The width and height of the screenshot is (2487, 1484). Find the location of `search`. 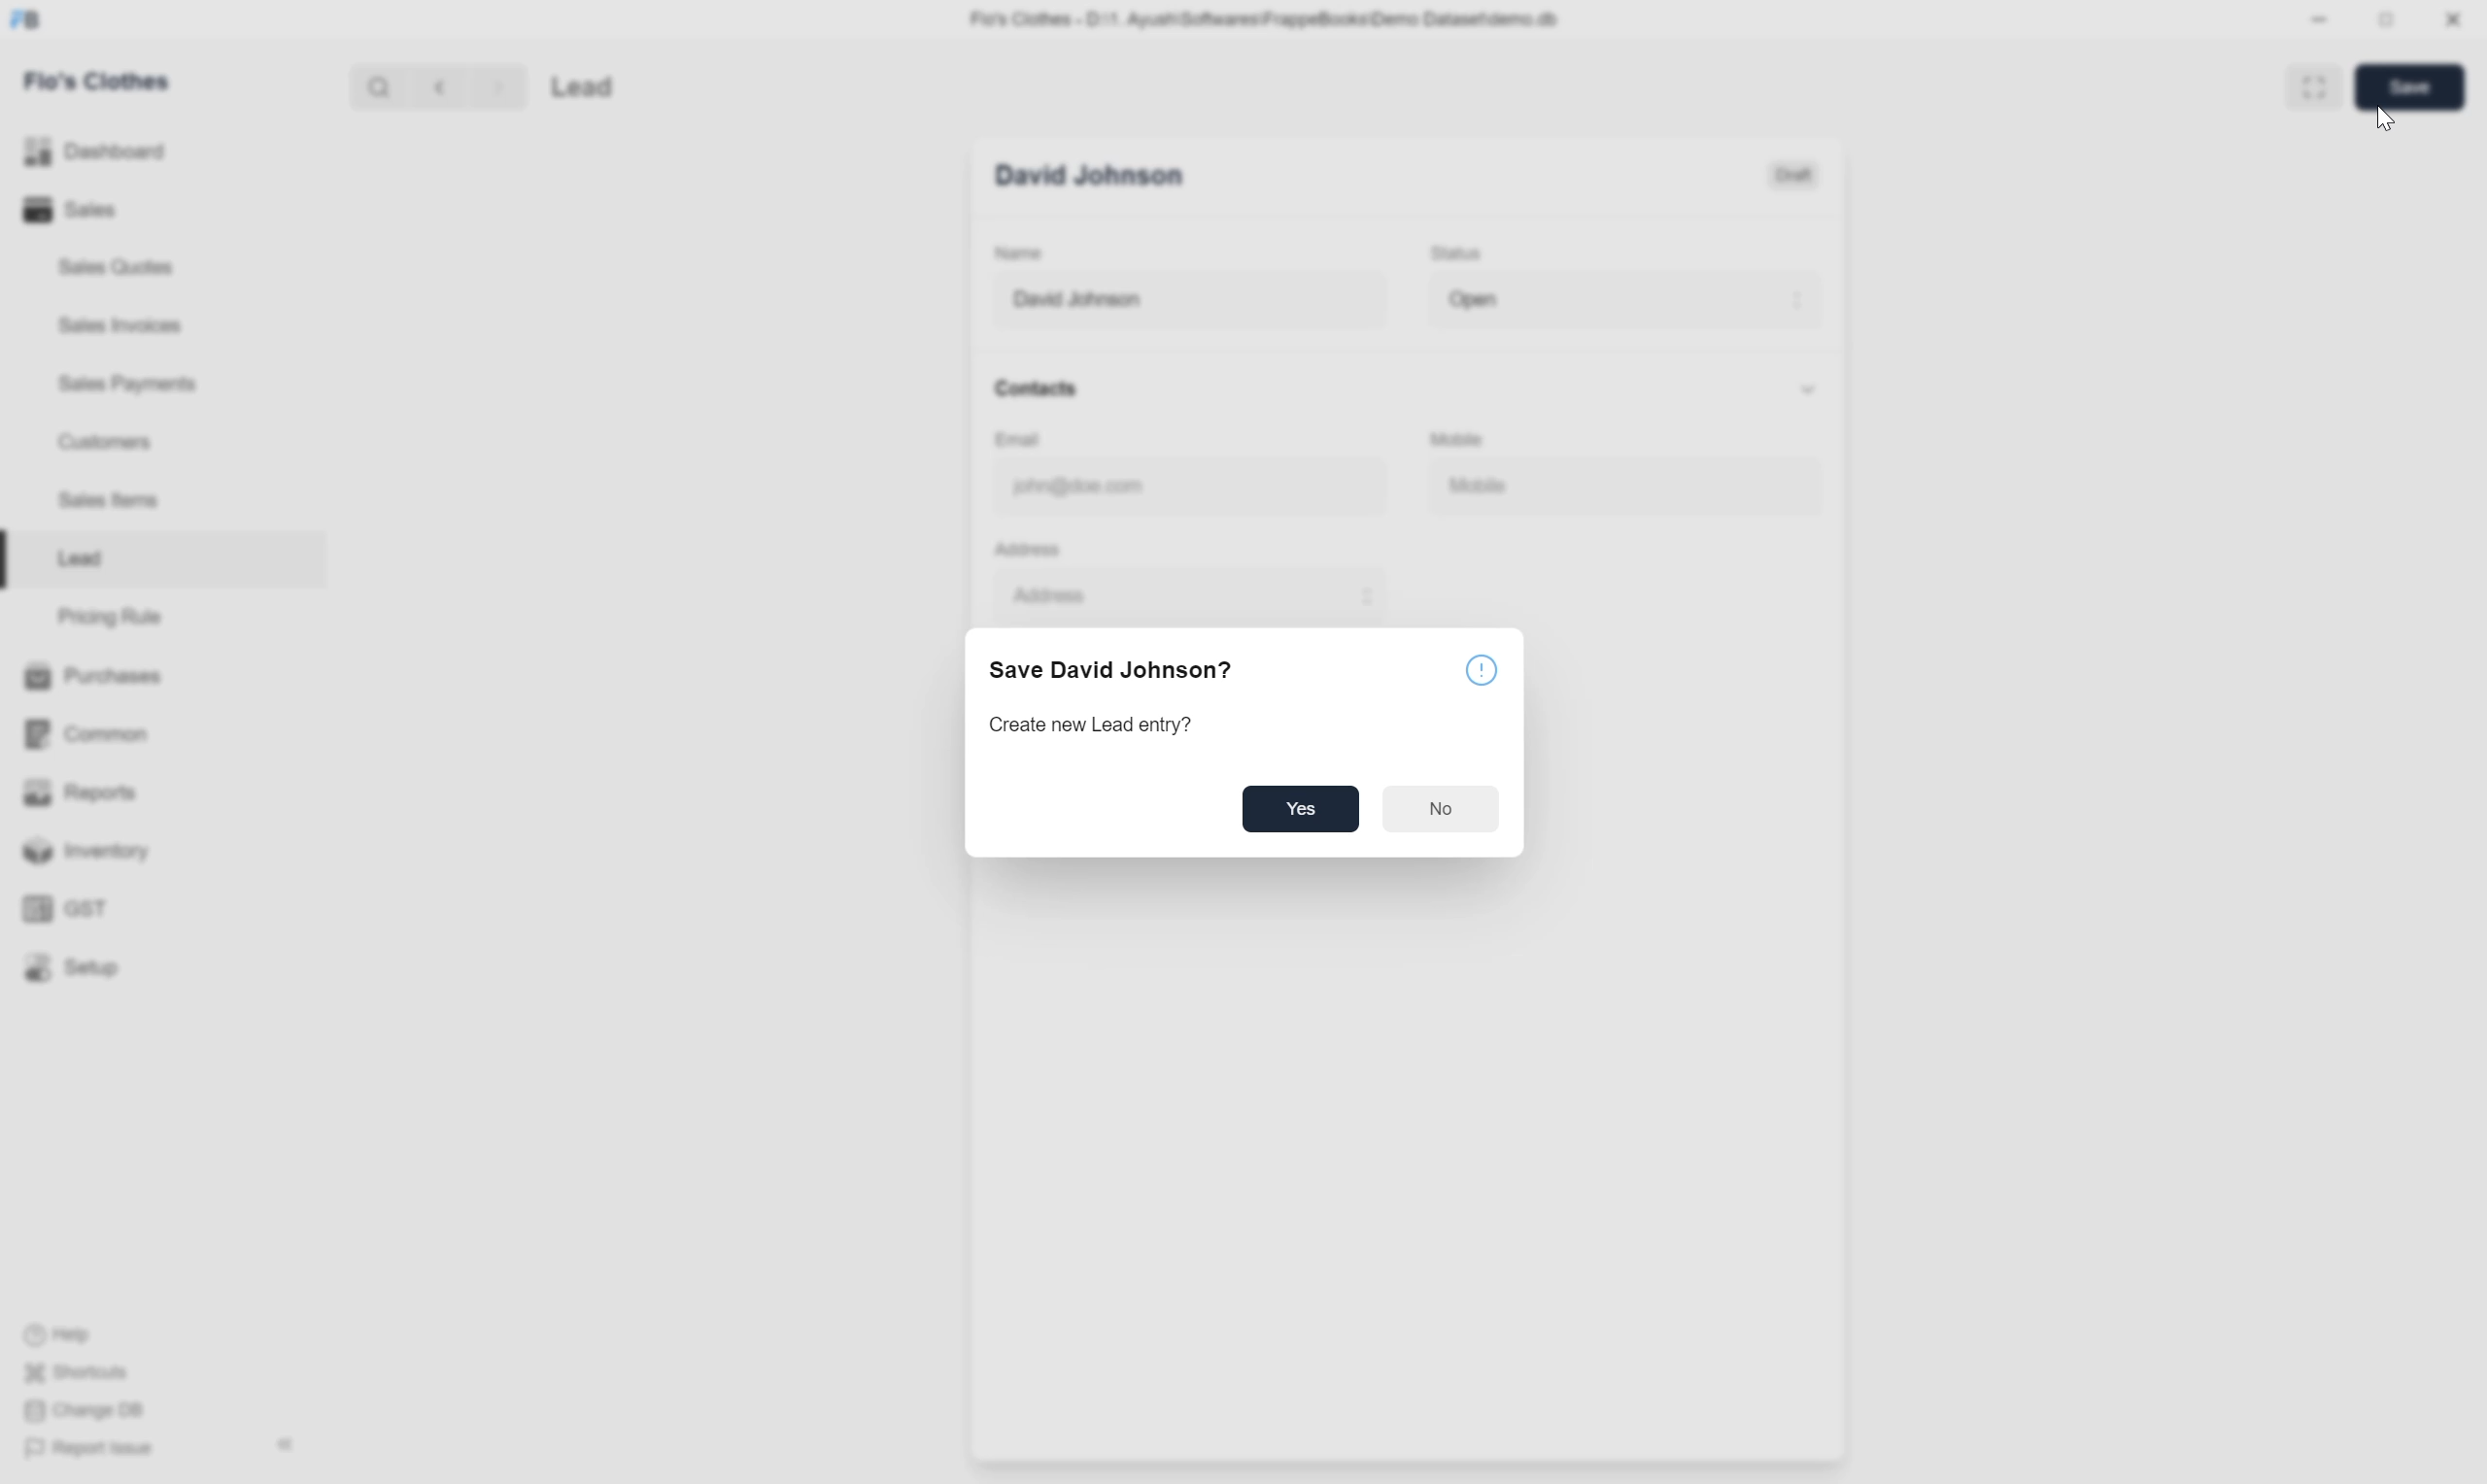

search is located at coordinates (377, 85).